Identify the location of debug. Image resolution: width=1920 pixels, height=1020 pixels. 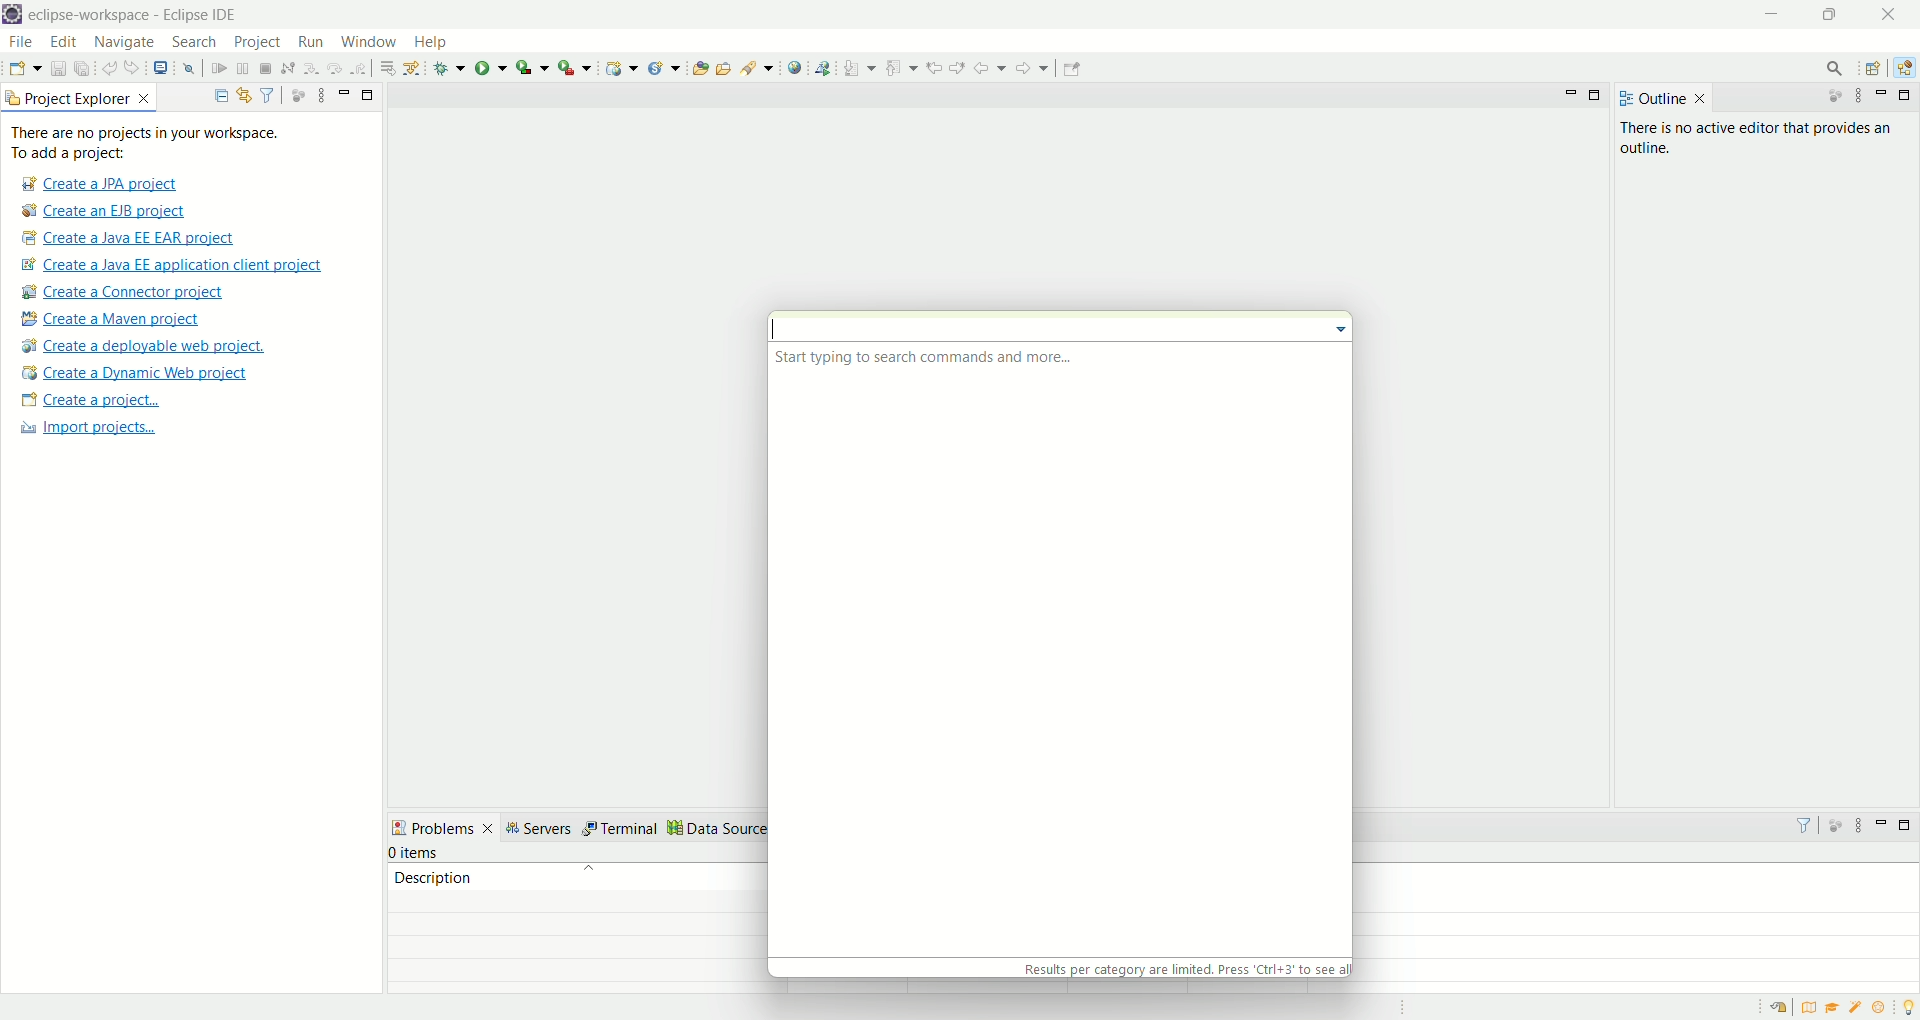
(450, 69).